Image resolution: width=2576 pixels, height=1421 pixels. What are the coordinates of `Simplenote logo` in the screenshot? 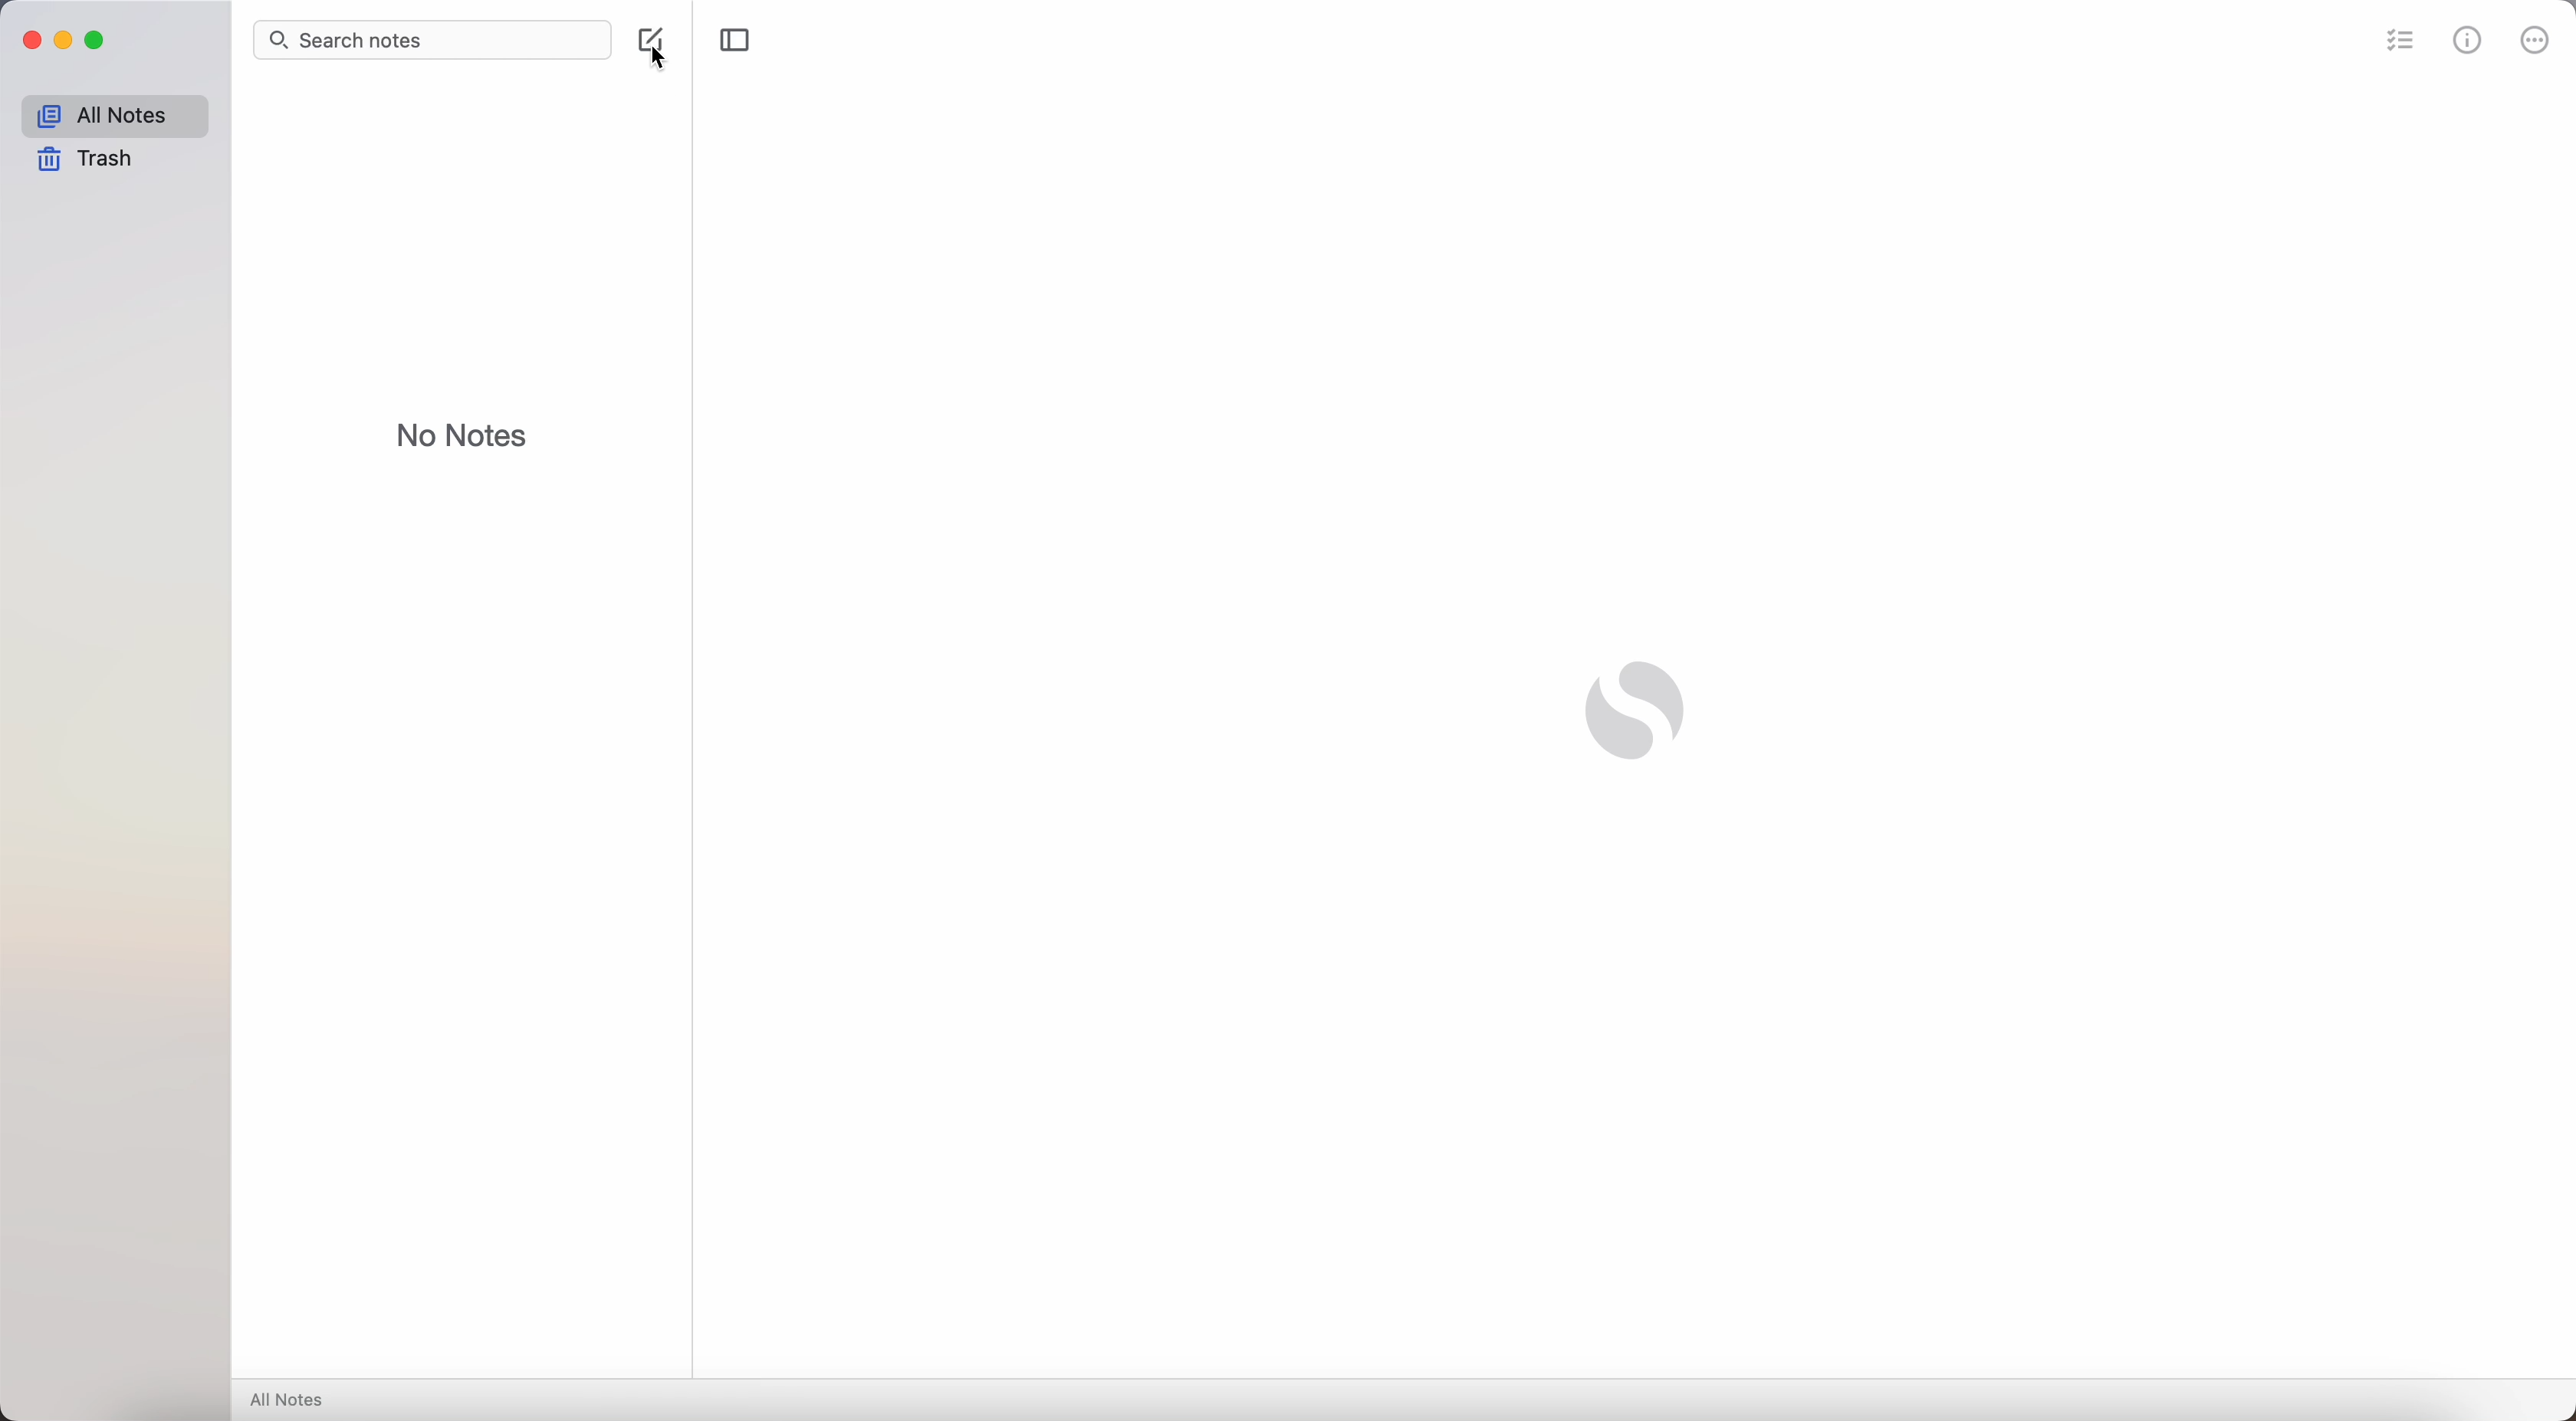 It's located at (1638, 711).